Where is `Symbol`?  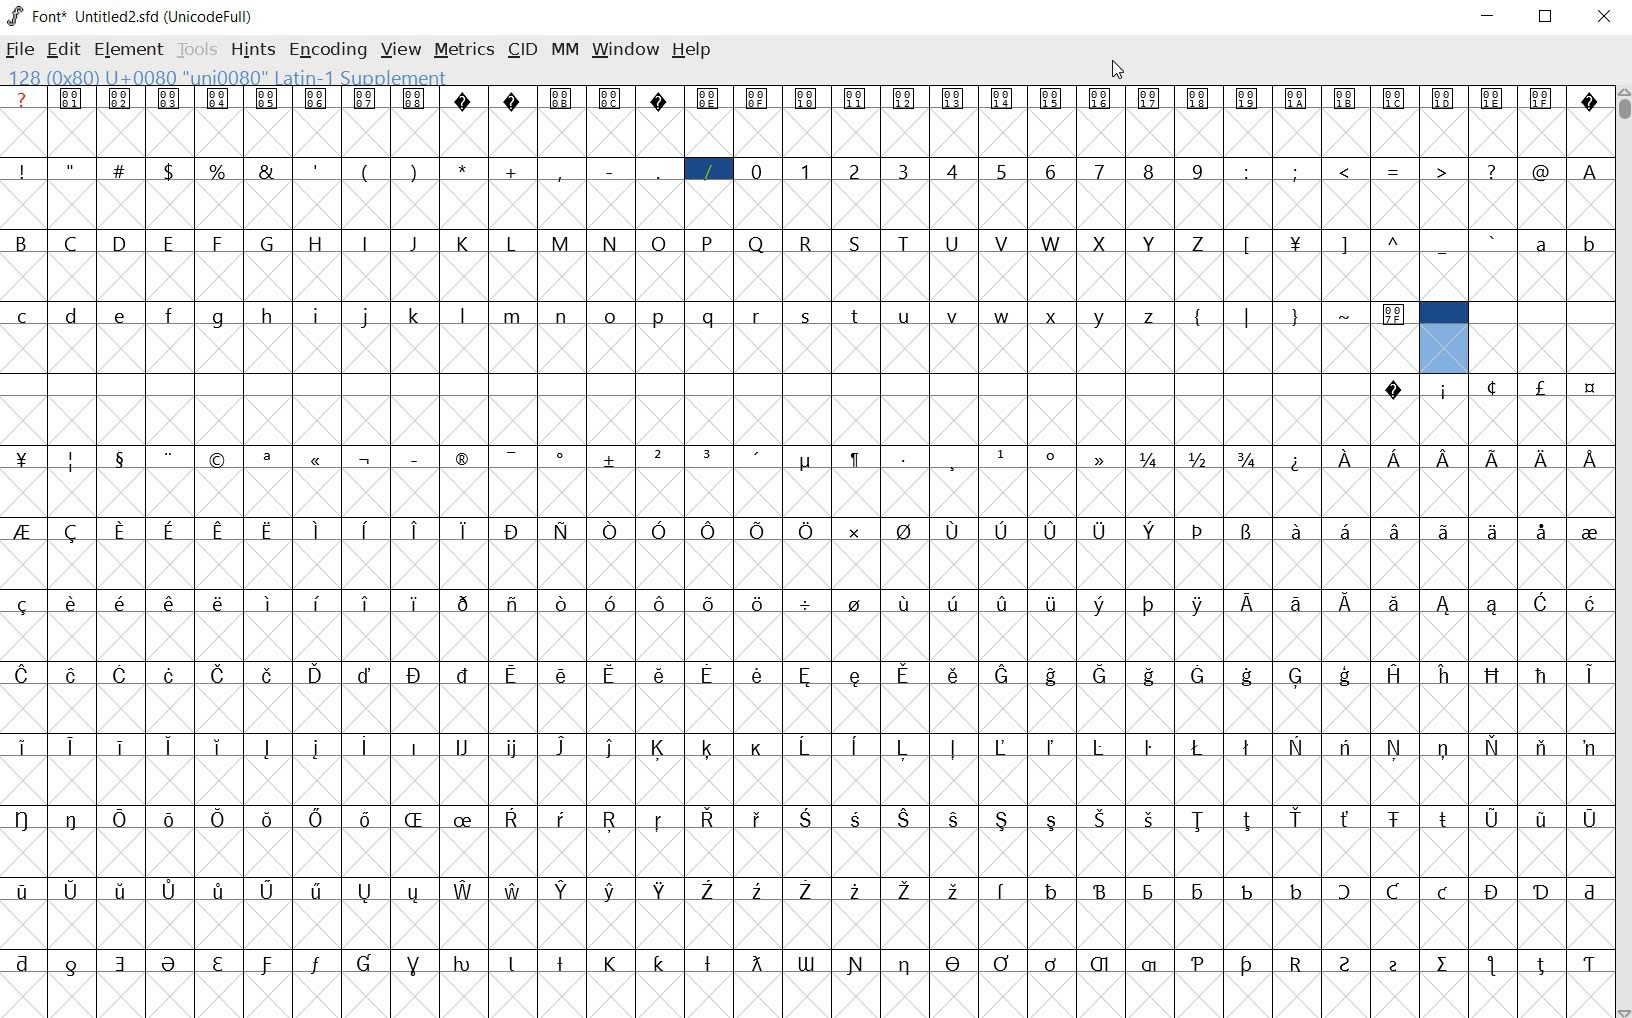
Symbol is located at coordinates (513, 601).